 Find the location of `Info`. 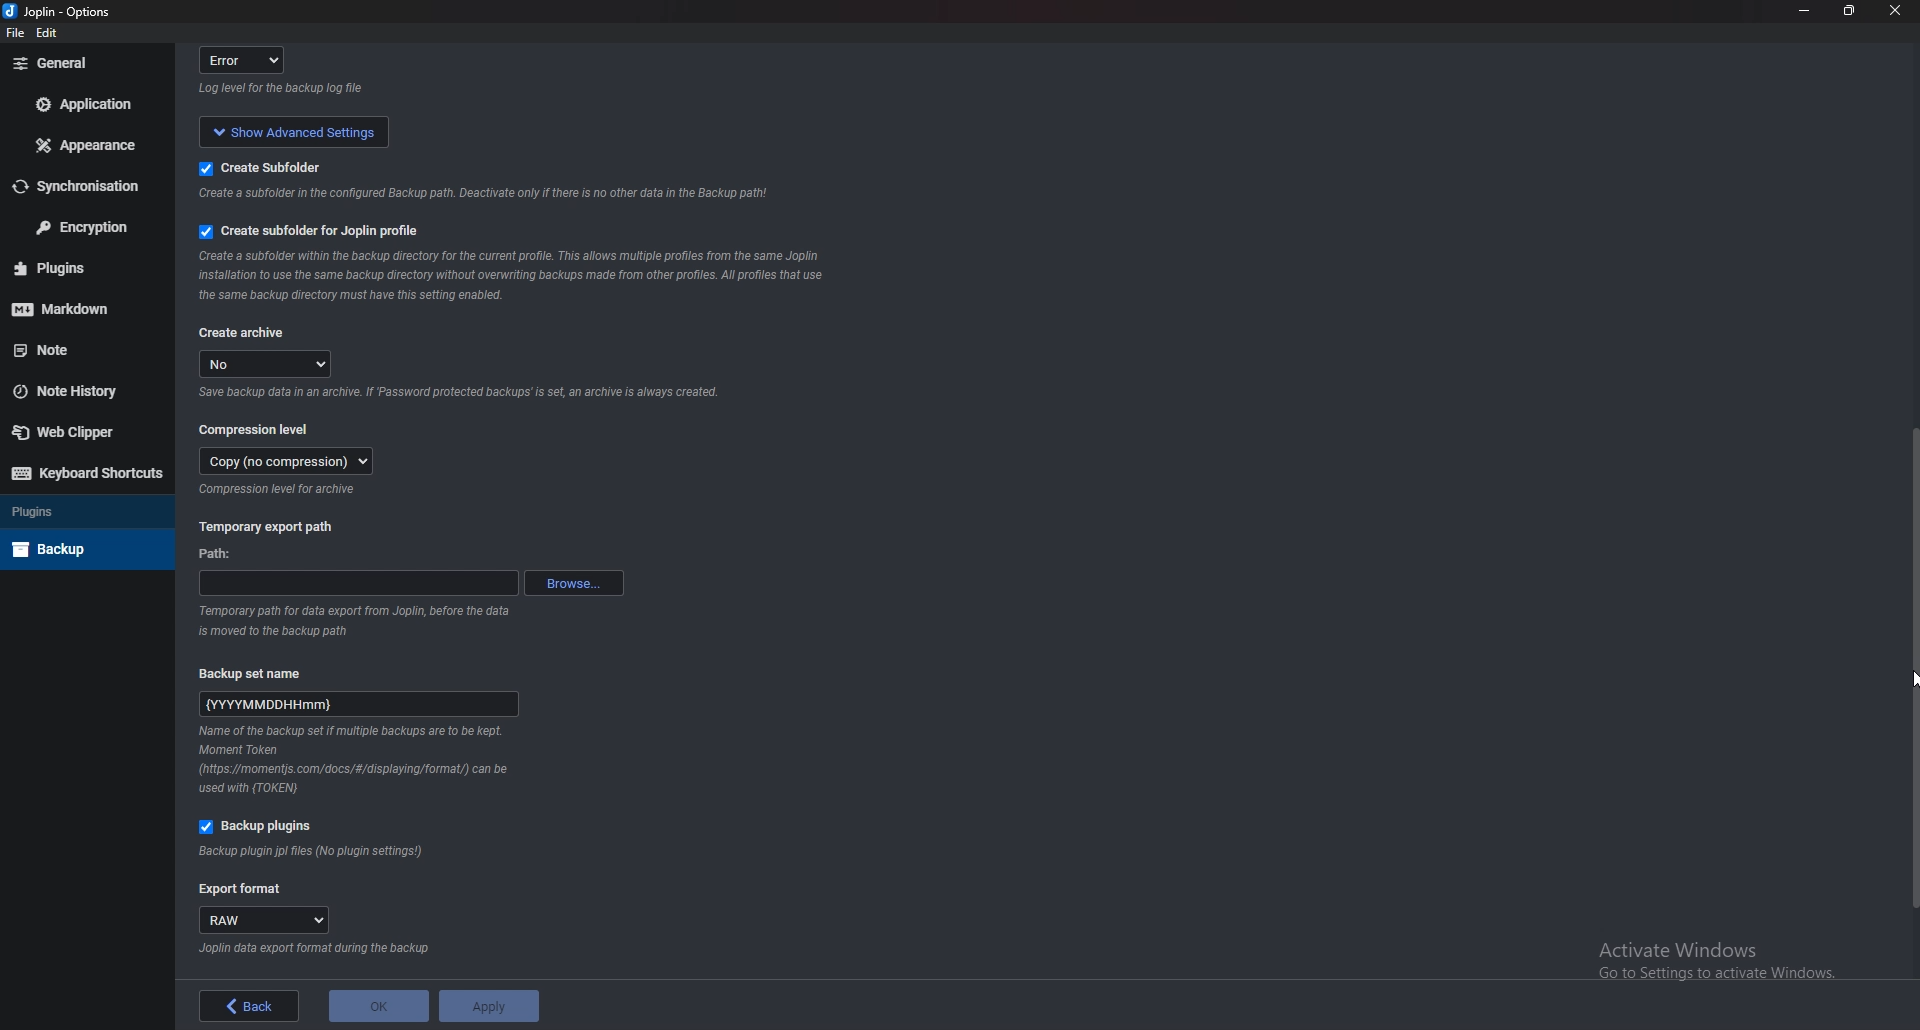

Info is located at coordinates (510, 277).